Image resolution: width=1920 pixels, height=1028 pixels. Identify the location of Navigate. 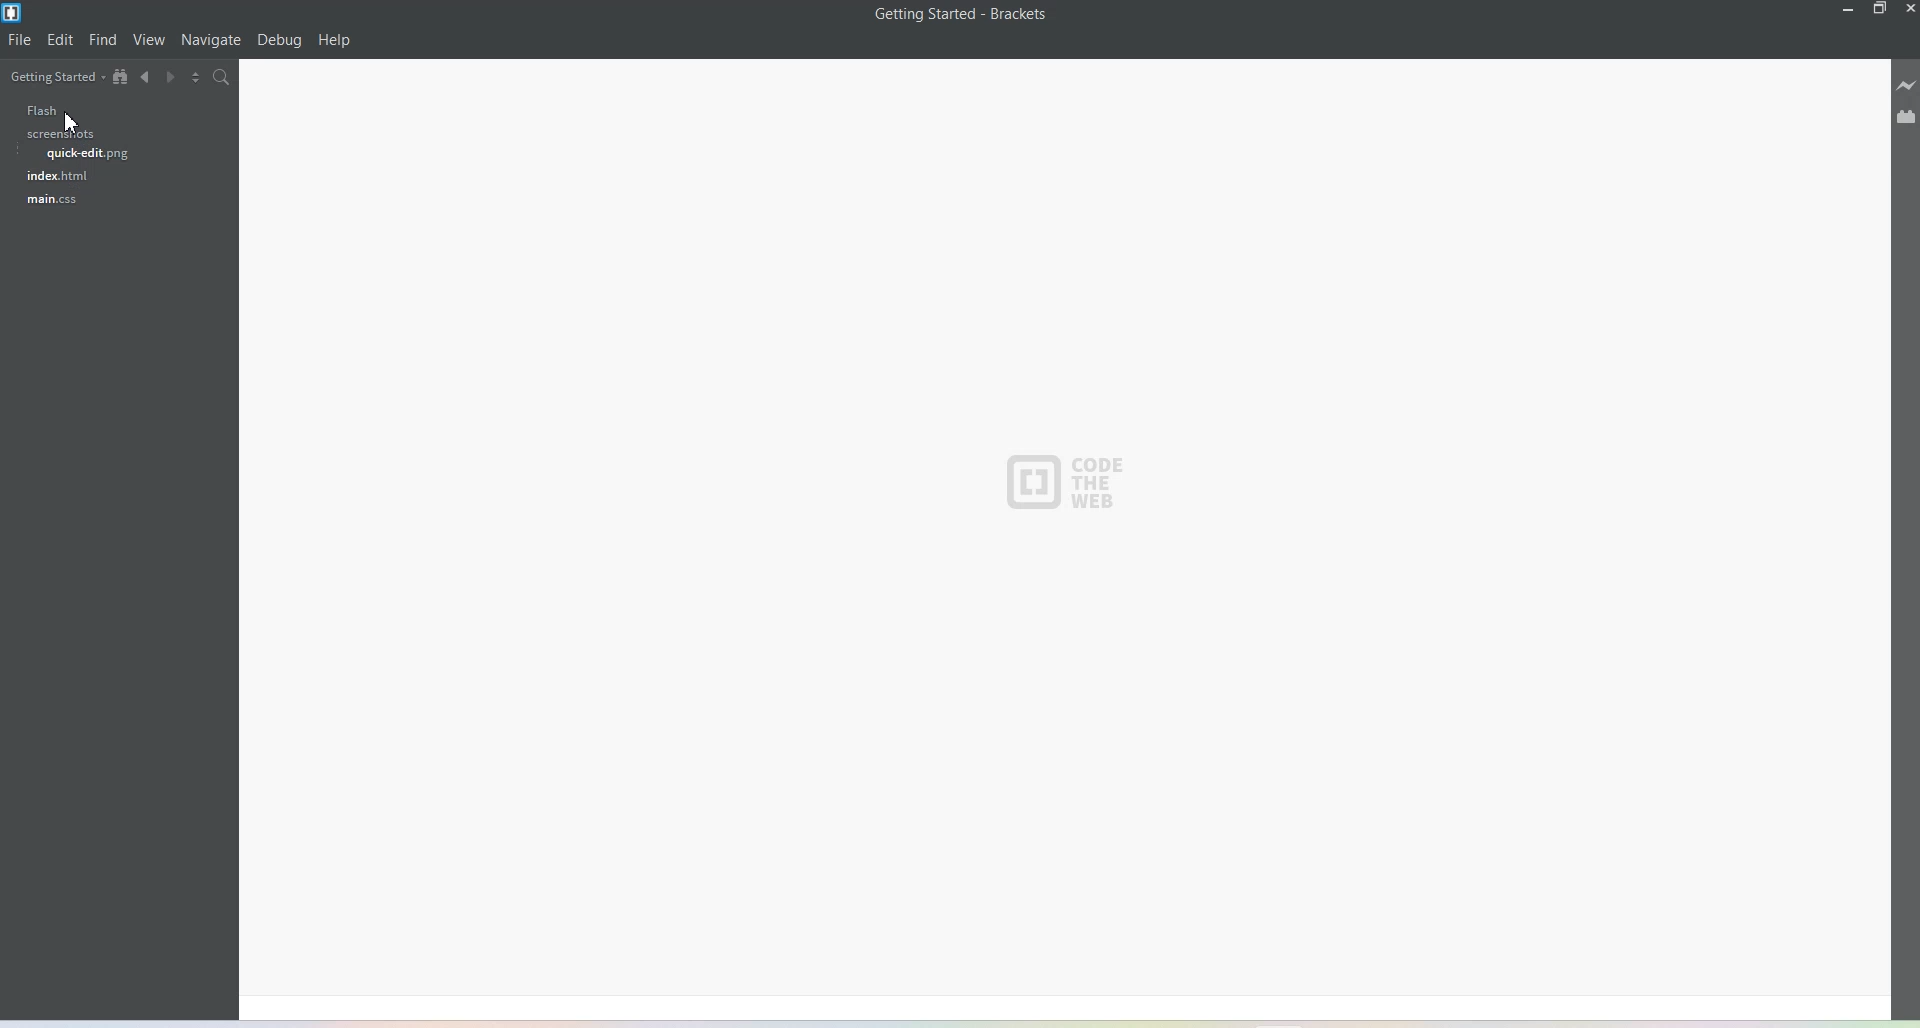
(211, 40).